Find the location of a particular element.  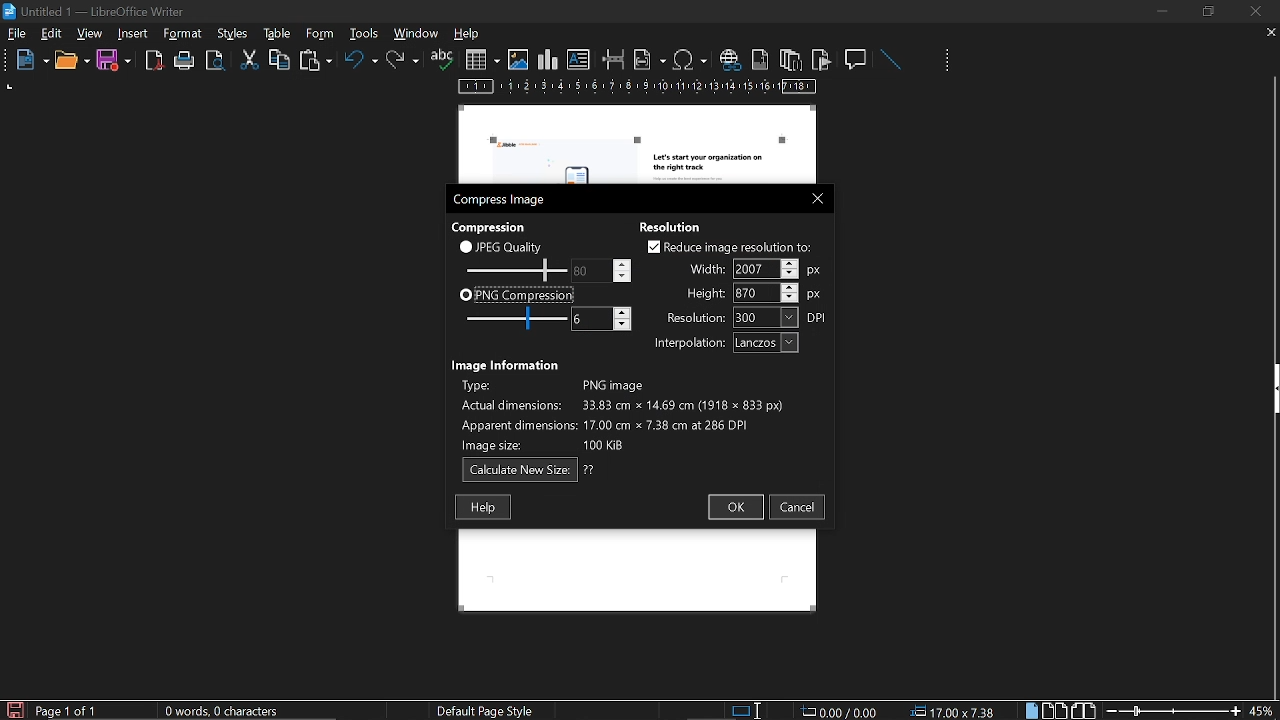

help is located at coordinates (483, 507).